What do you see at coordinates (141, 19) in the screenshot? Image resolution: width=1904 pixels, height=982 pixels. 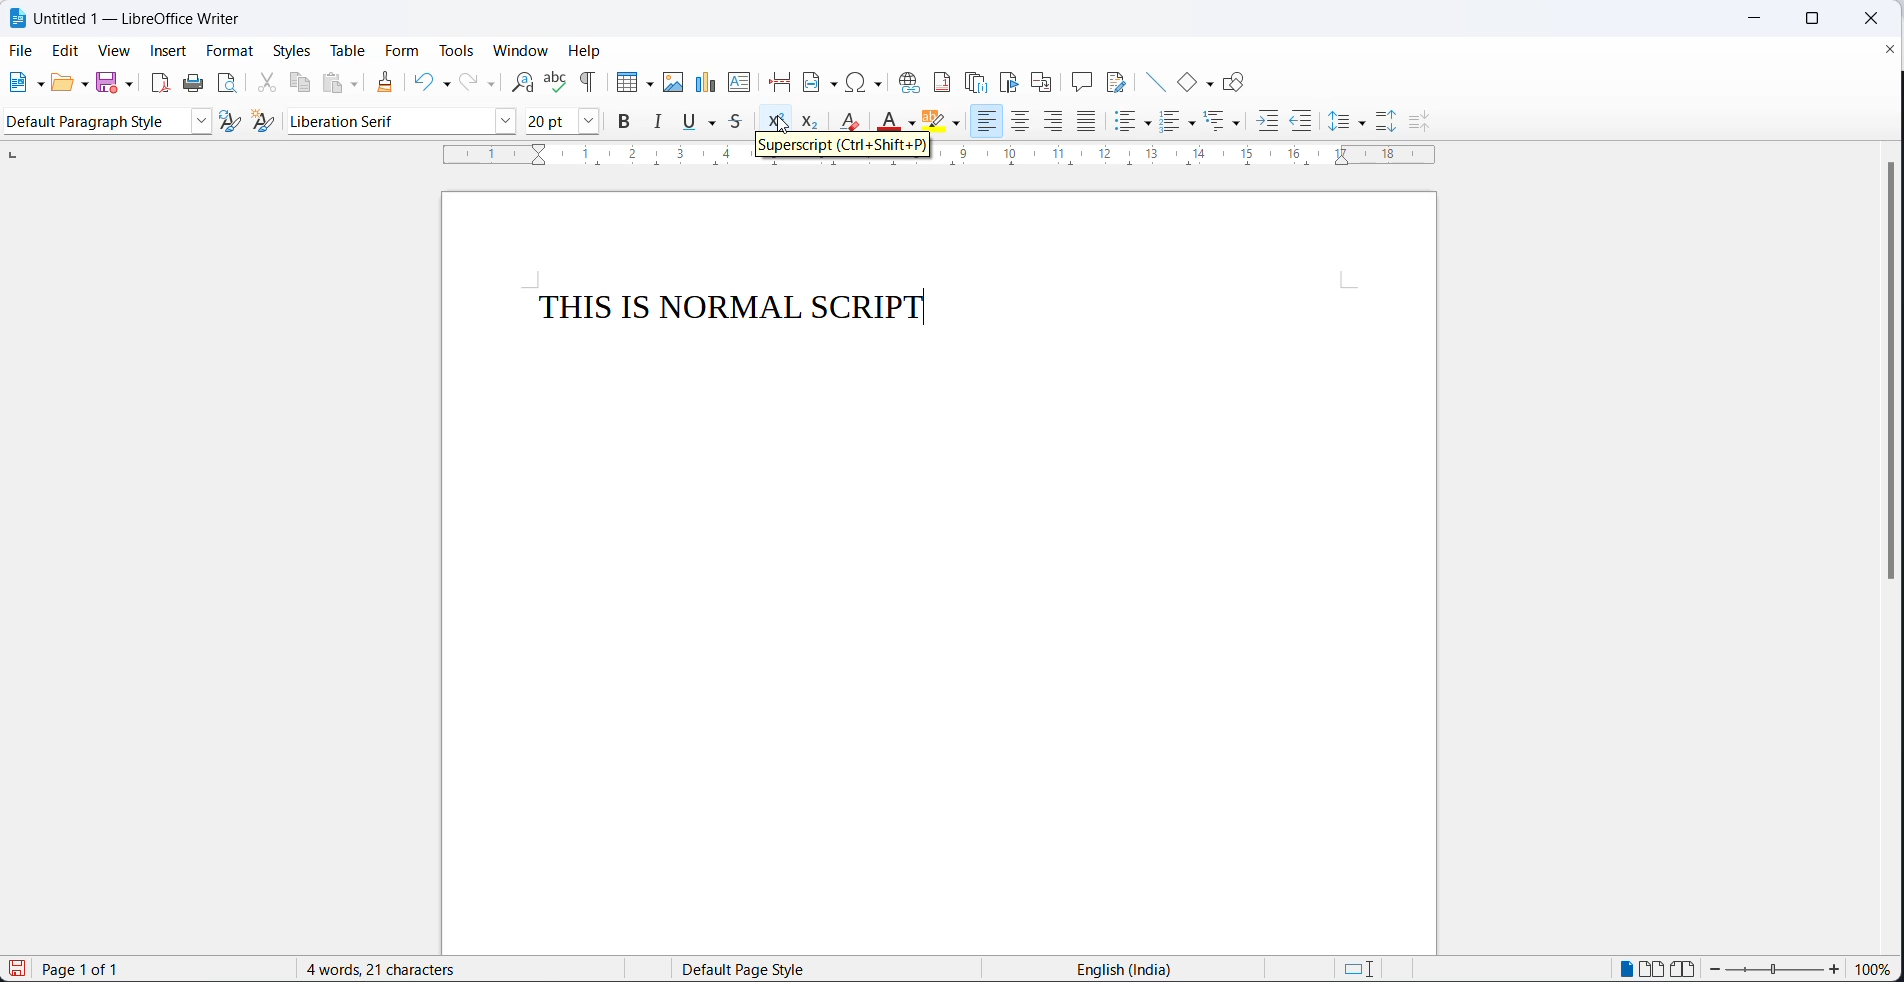 I see `Untitled 1 — LibreOffice Writer` at bounding box center [141, 19].